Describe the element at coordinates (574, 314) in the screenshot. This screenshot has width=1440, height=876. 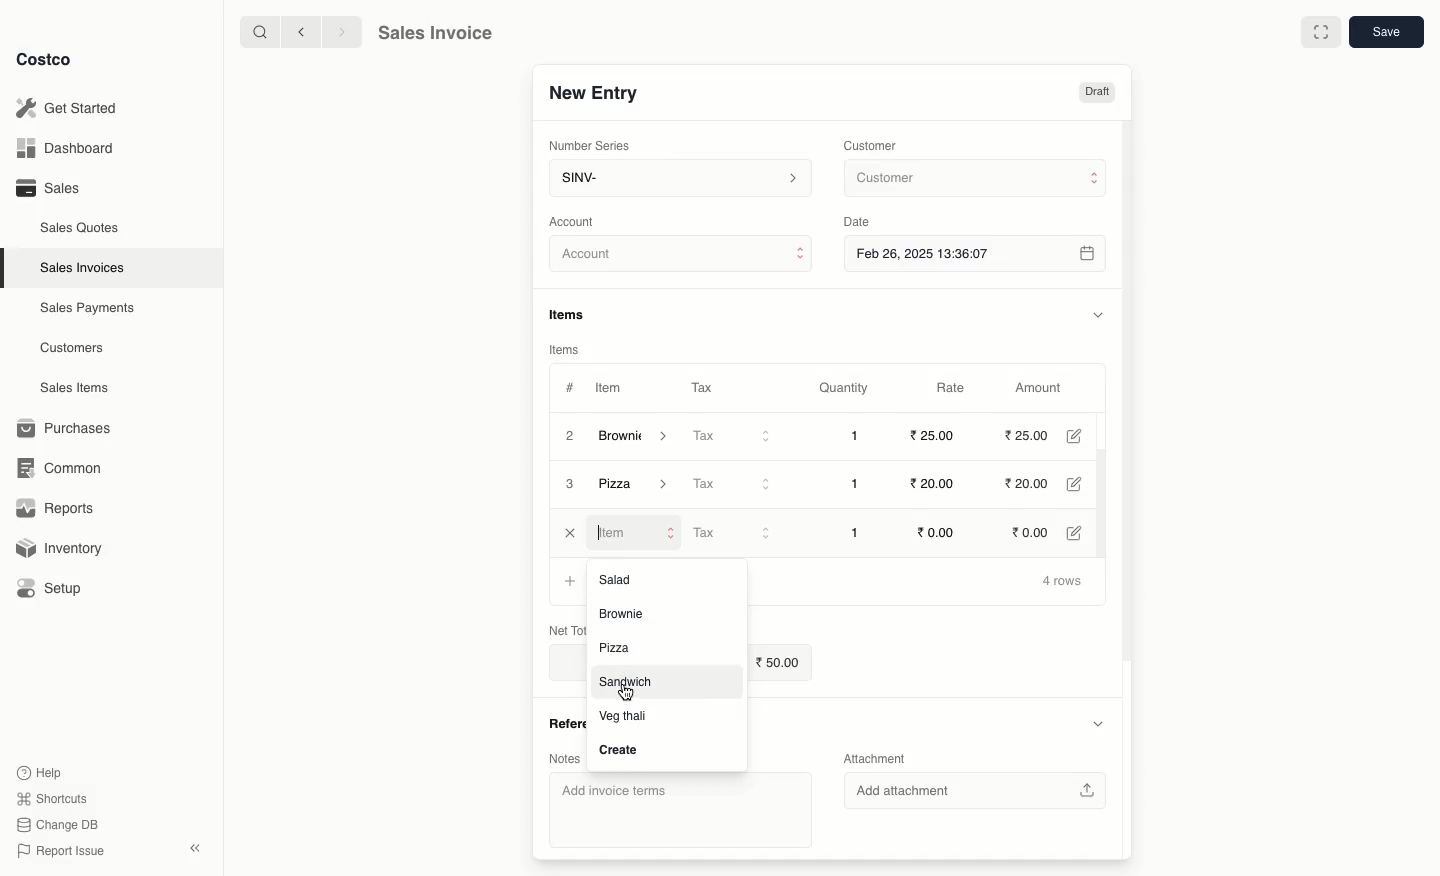
I see `Items` at that location.